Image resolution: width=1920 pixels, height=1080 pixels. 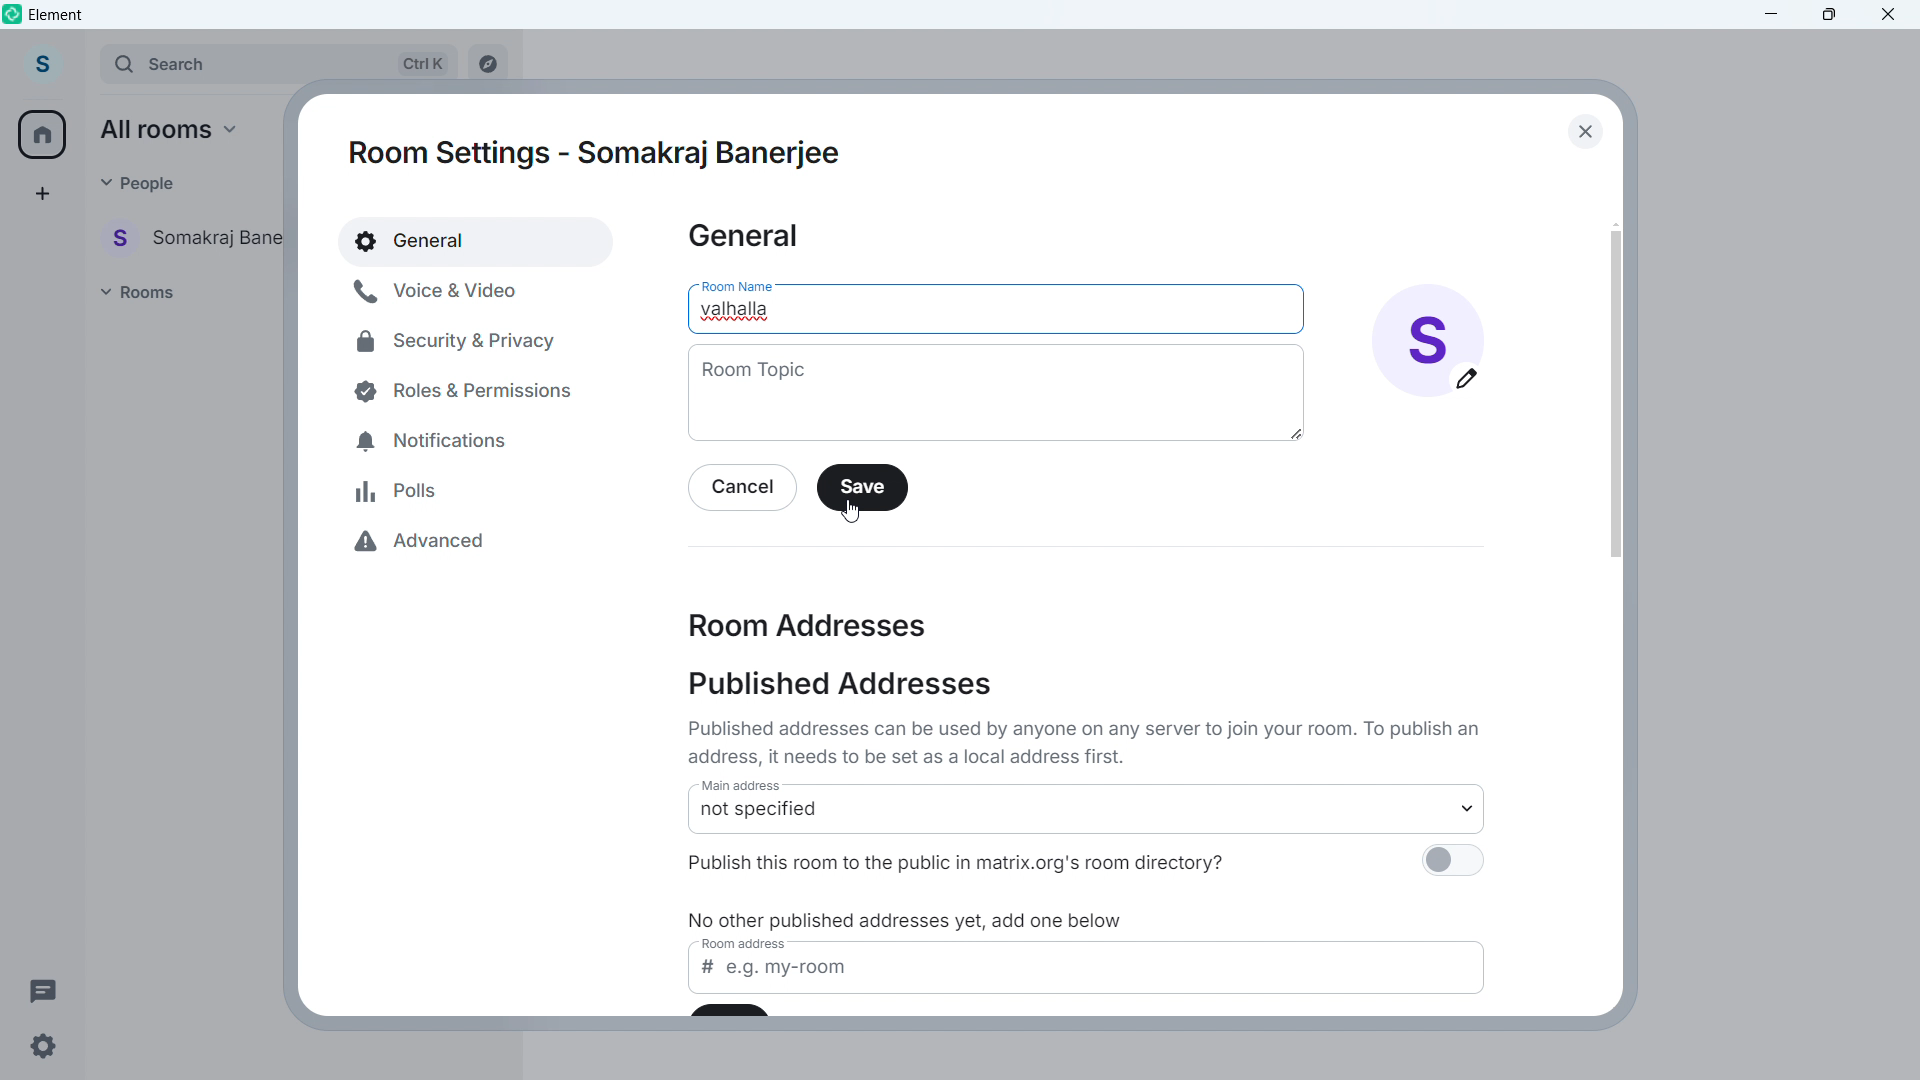 What do you see at coordinates (440, 436) in the screenshot?
I see `Notifications ` at bounding box center [440, 436].